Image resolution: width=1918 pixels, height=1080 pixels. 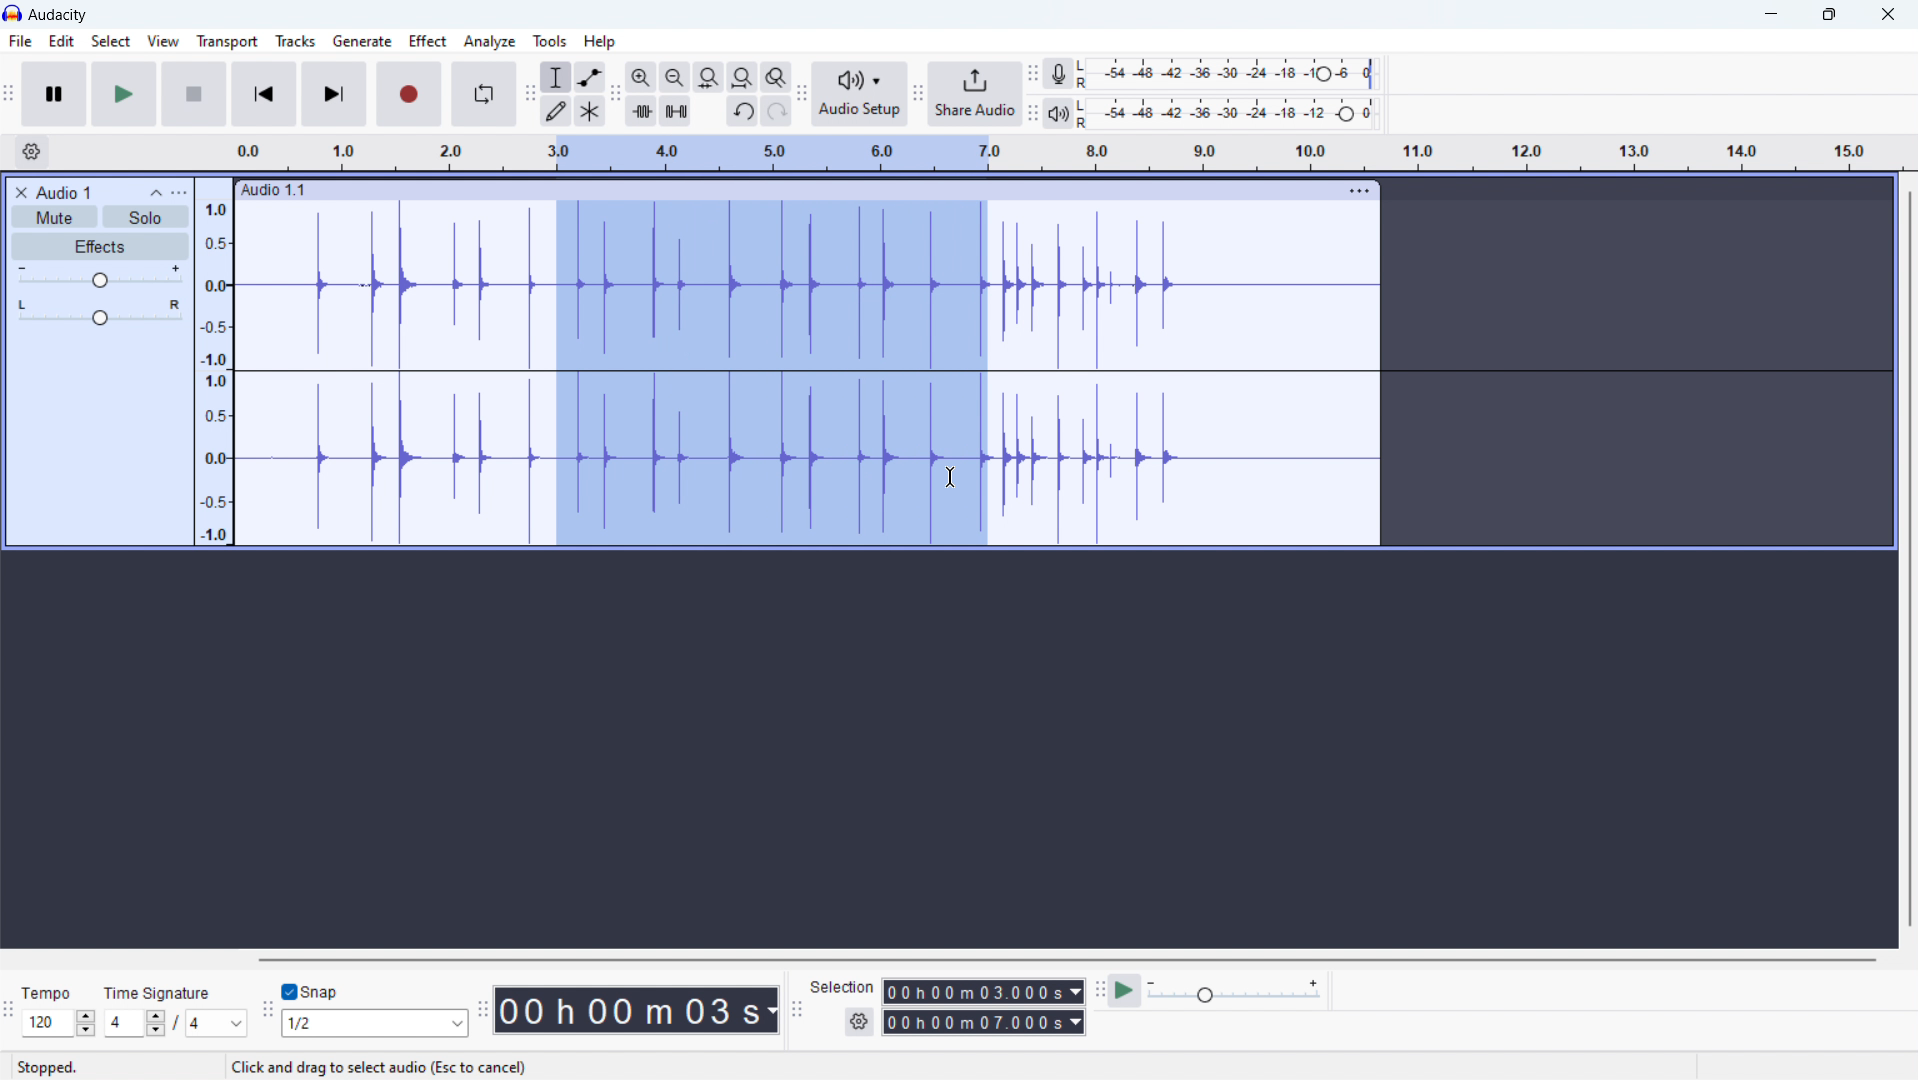 What do you see at coordinates (409, 94) in the screenshot?
I see `record` at bounding box center [409, 94].